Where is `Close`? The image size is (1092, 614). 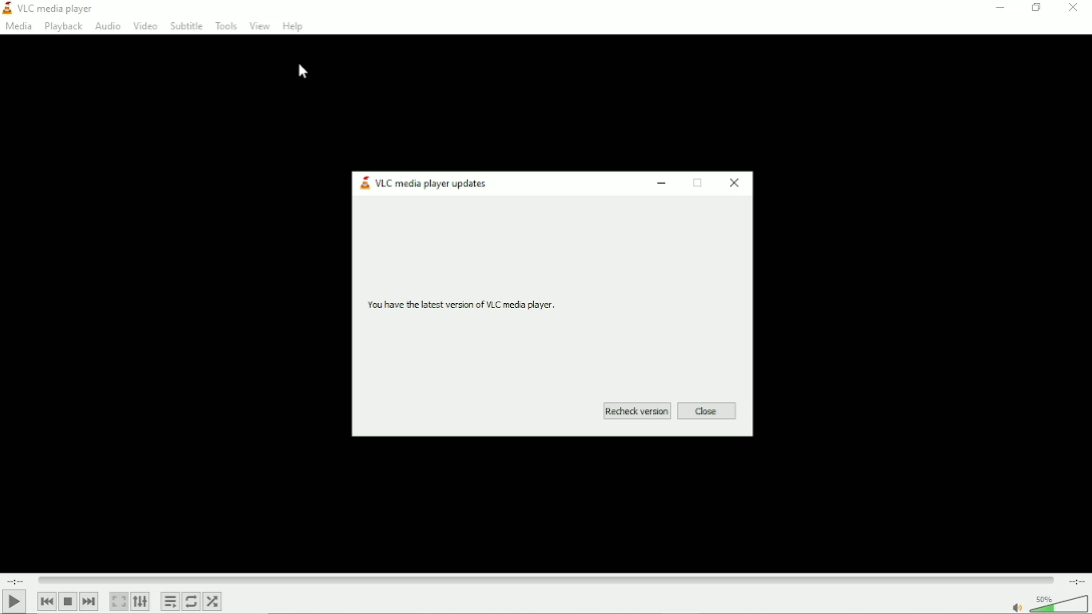
Close is located at coordinates (707, 411).